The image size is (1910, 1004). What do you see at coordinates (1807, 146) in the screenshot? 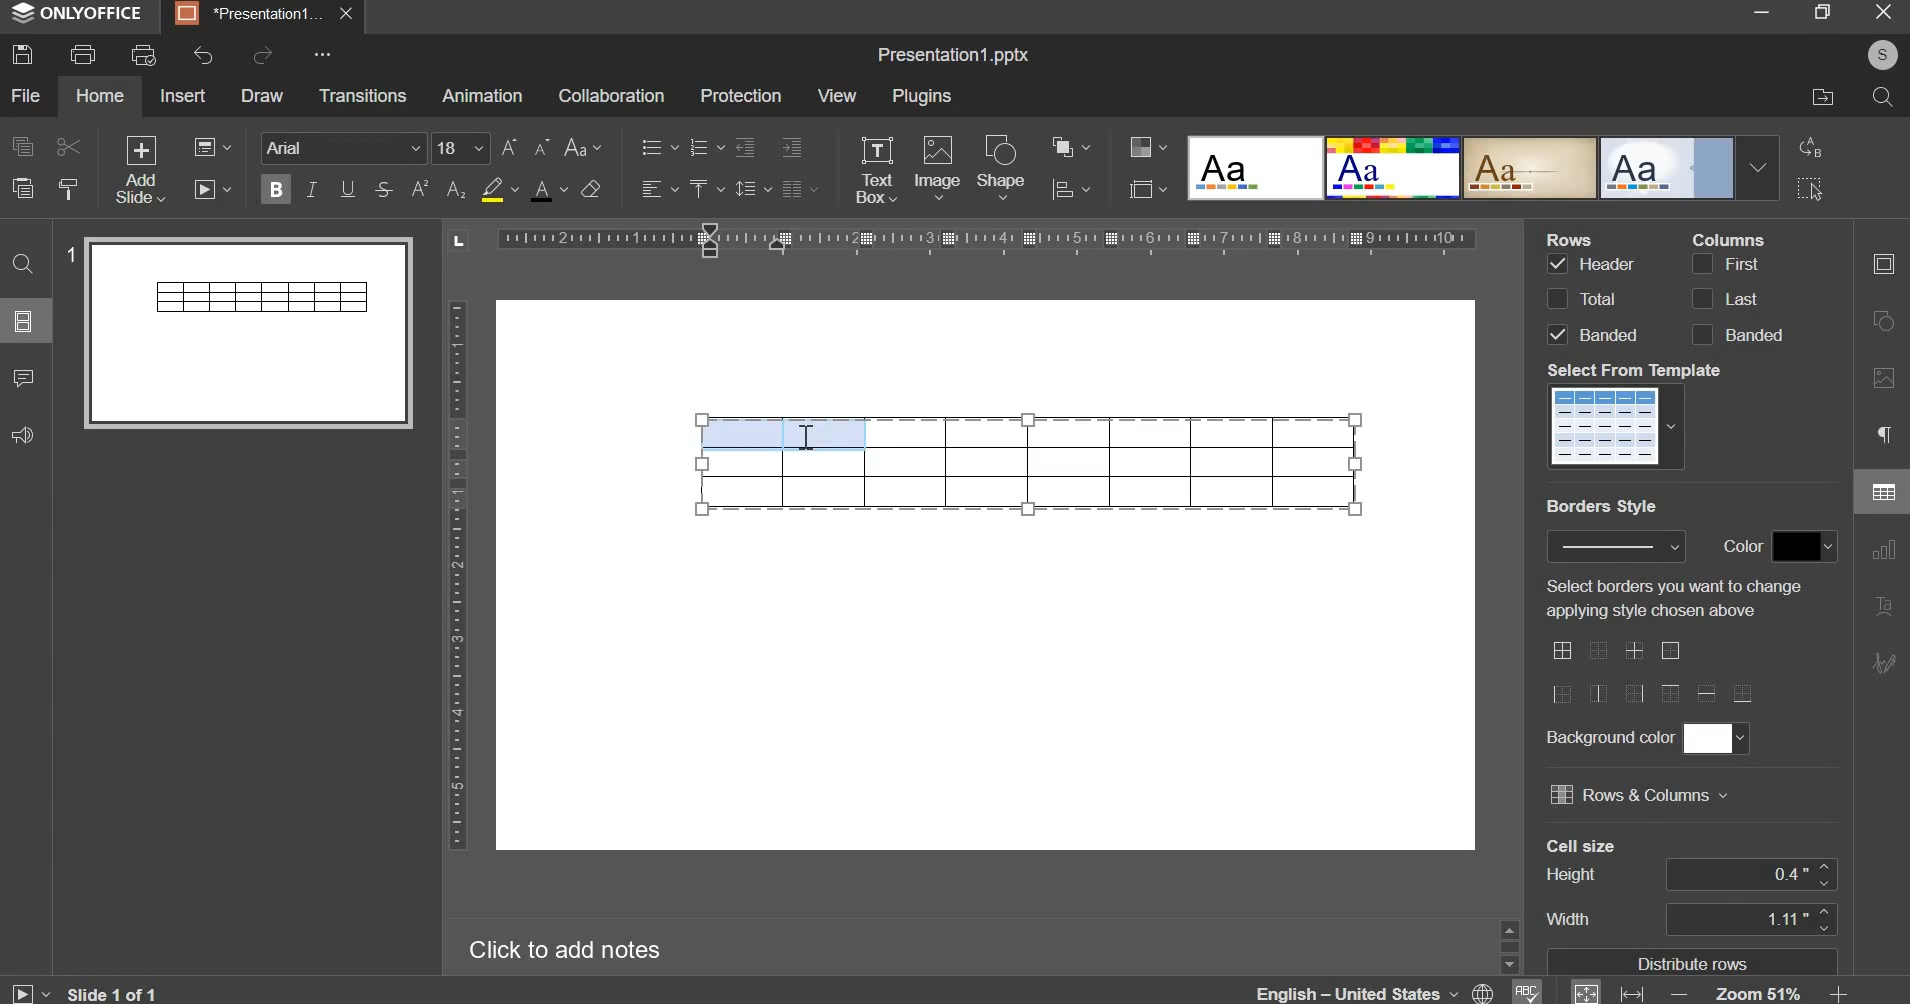
I see `replace` at bounding box center [1807, 146].